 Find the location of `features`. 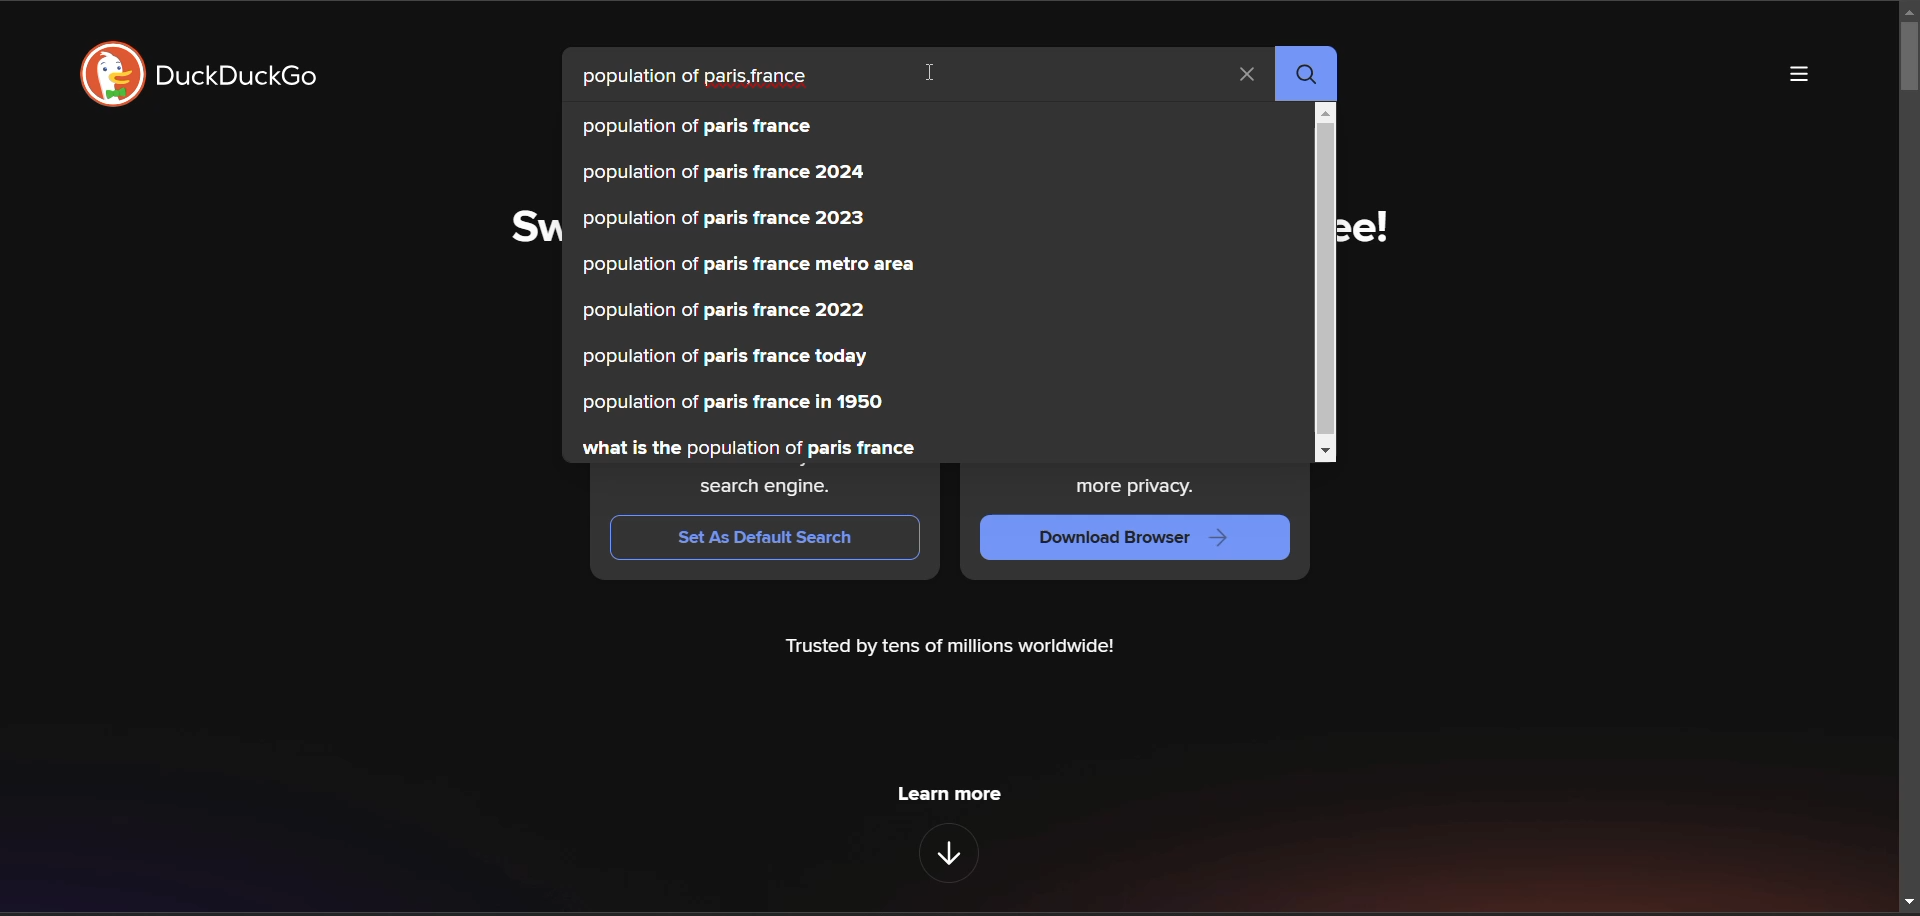

features is located at coordinates (946, 855).